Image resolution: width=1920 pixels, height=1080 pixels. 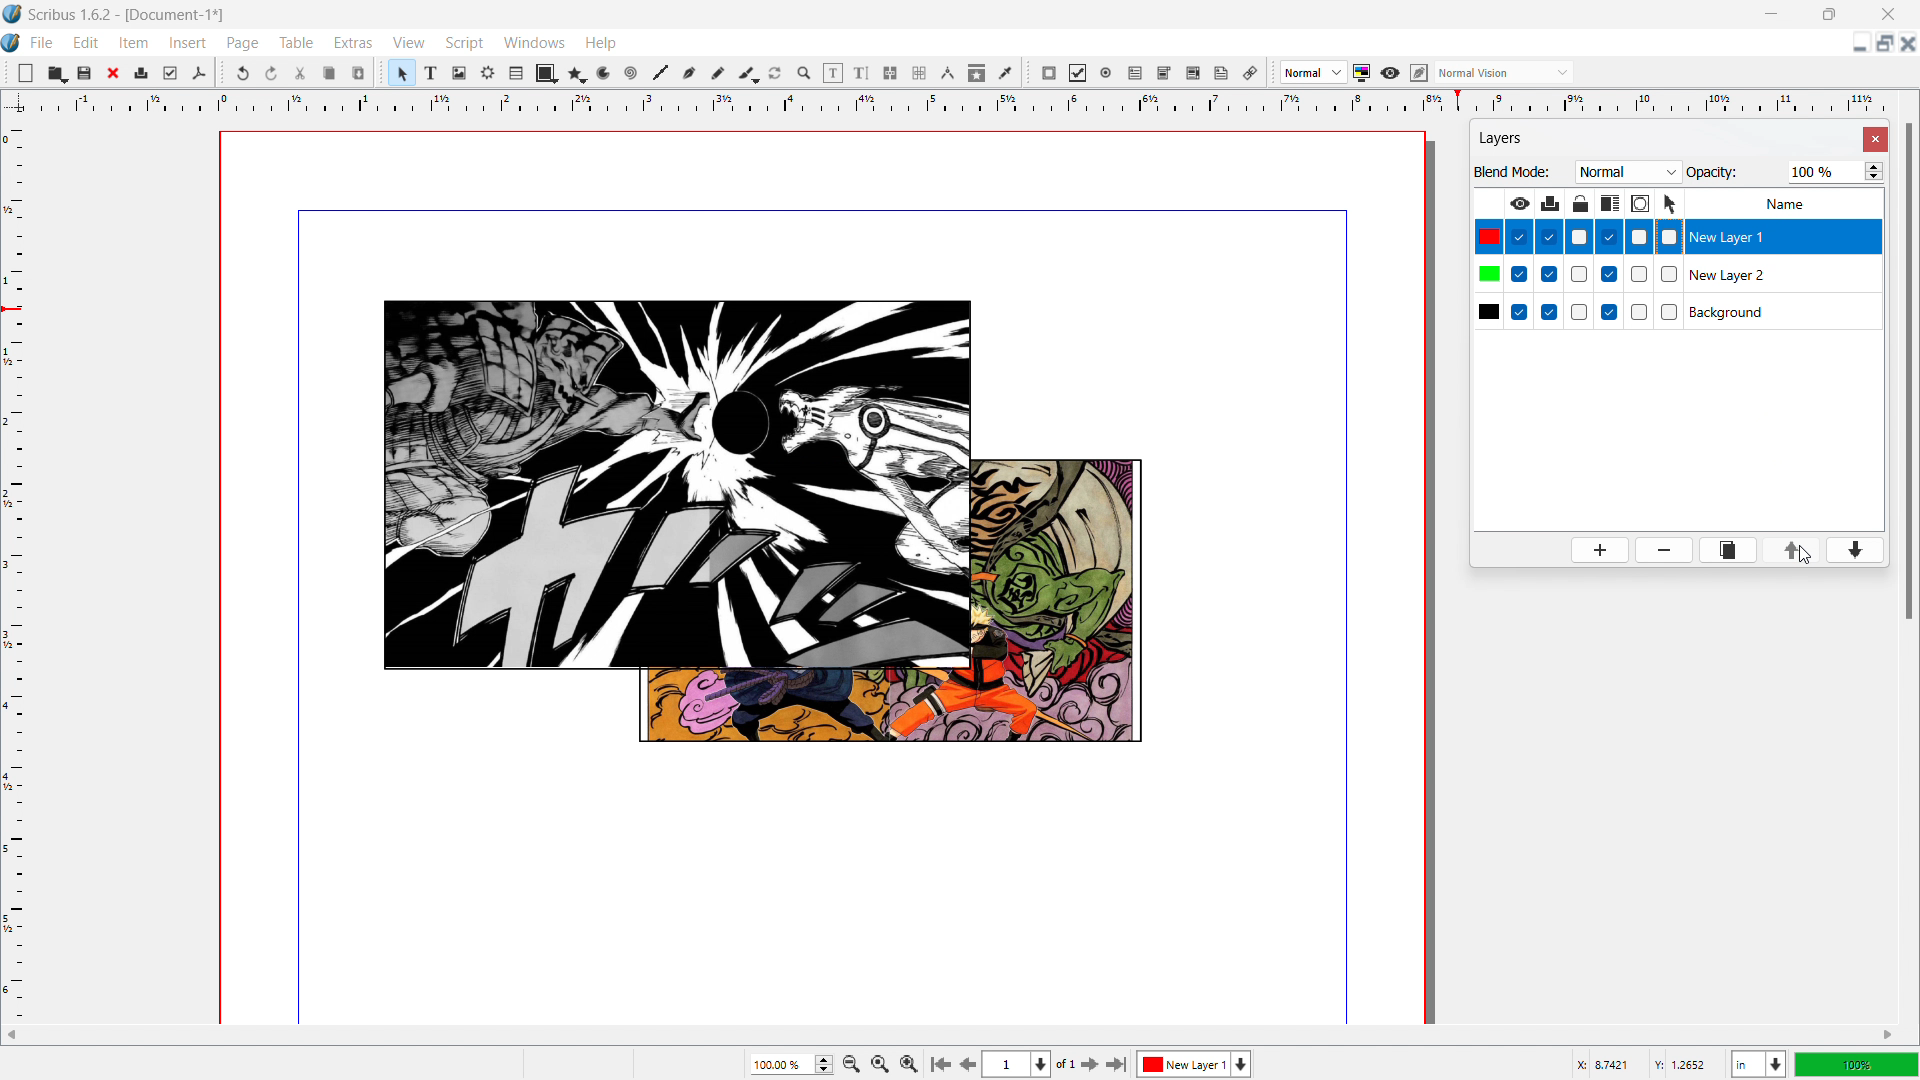 I want to click on pdf text field, so click(x=1136, y=73).